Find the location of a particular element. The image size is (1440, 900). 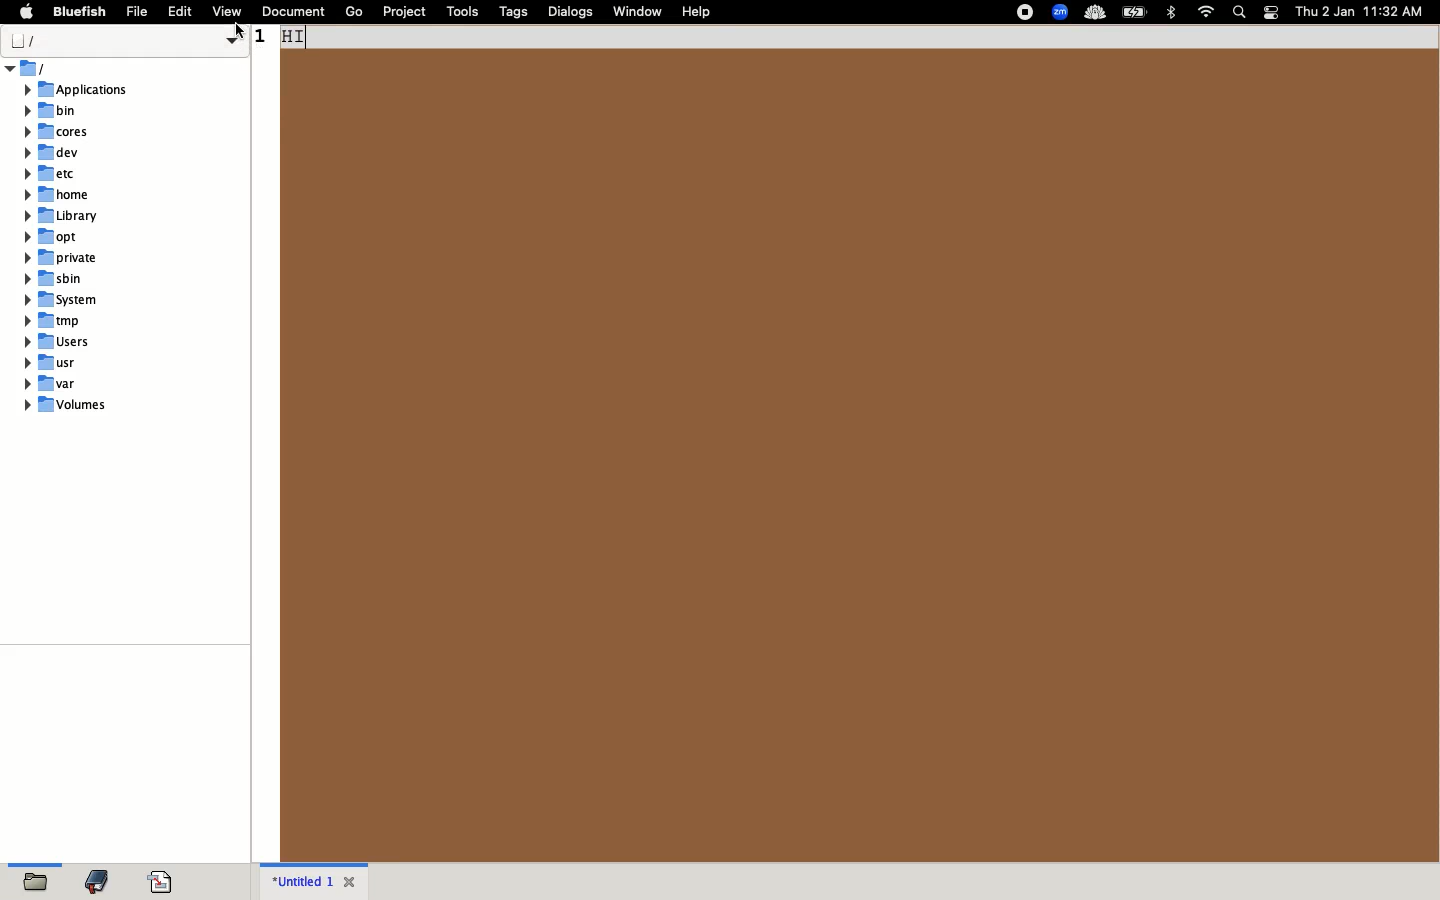

help is located at coordinates (698, 12).